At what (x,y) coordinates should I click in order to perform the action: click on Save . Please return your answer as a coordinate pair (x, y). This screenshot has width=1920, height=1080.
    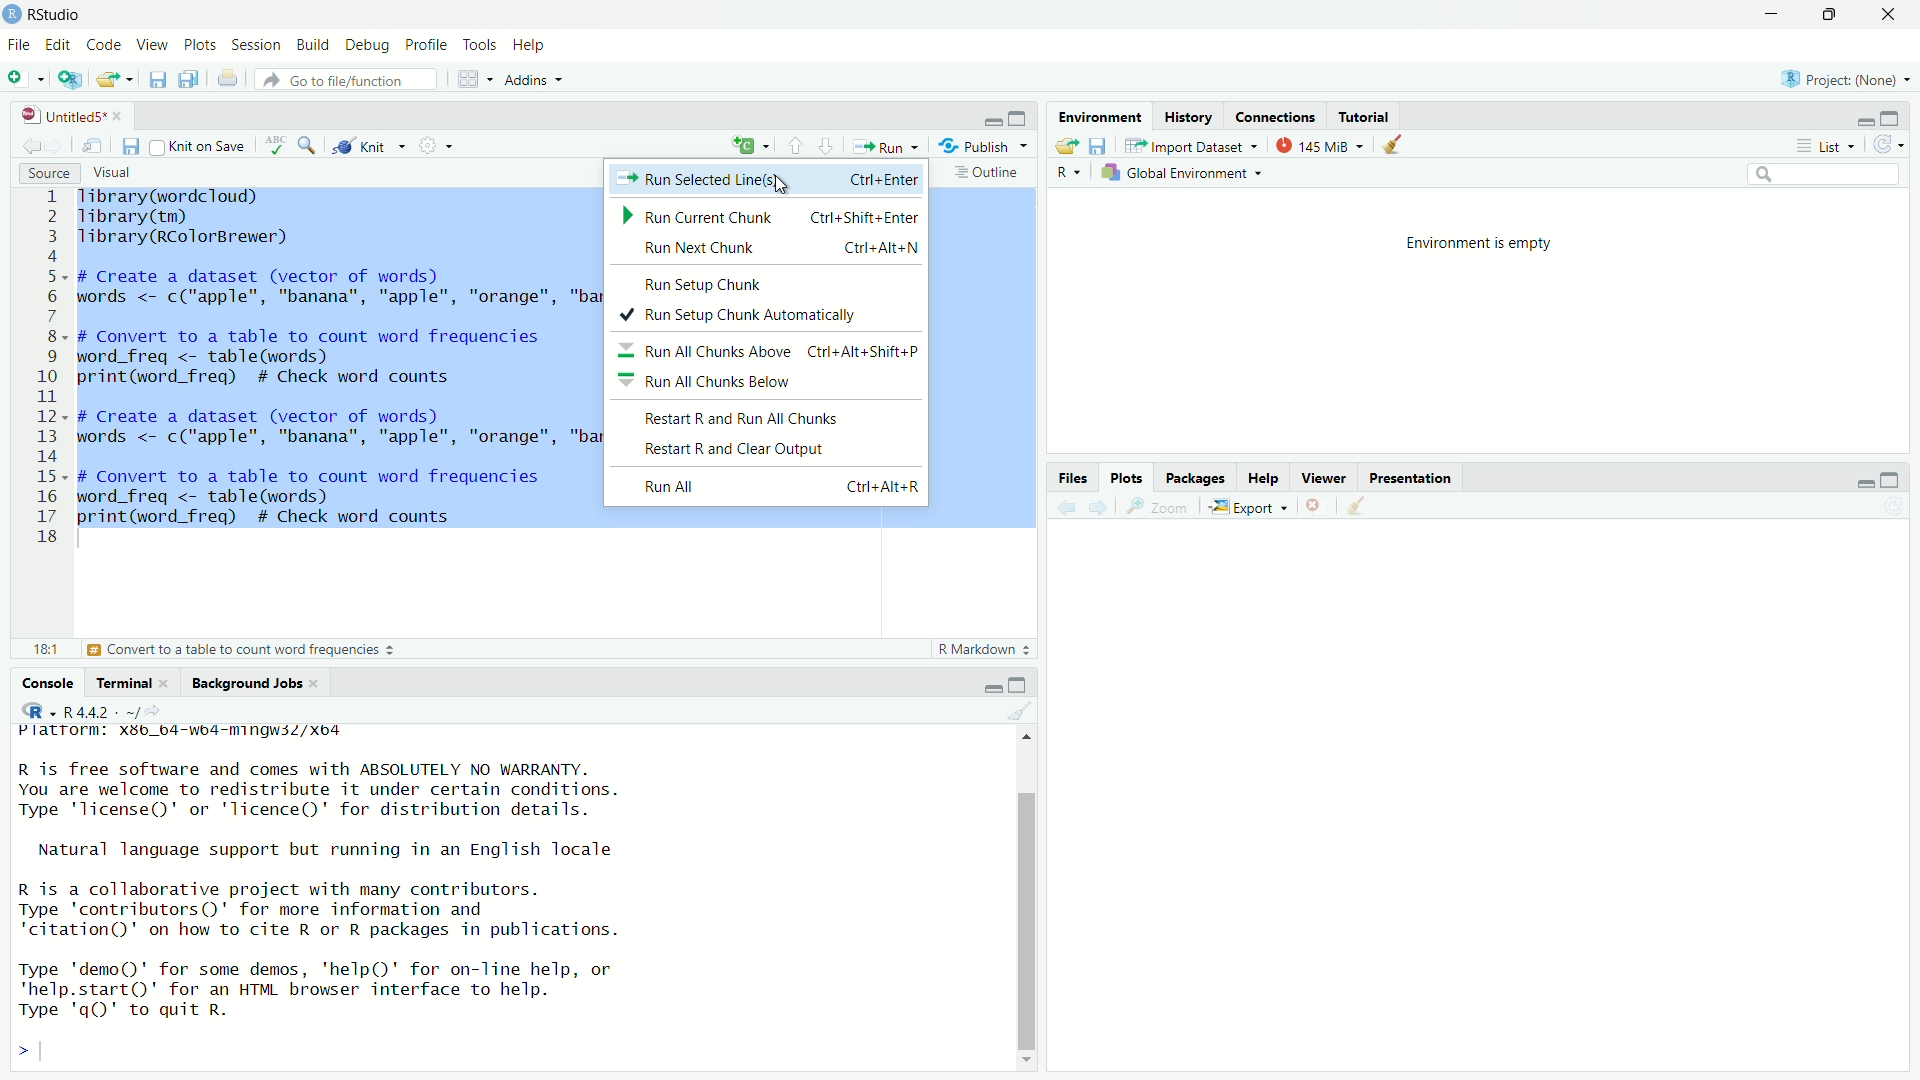
    Looking at the image, I should click on (1099, 146).